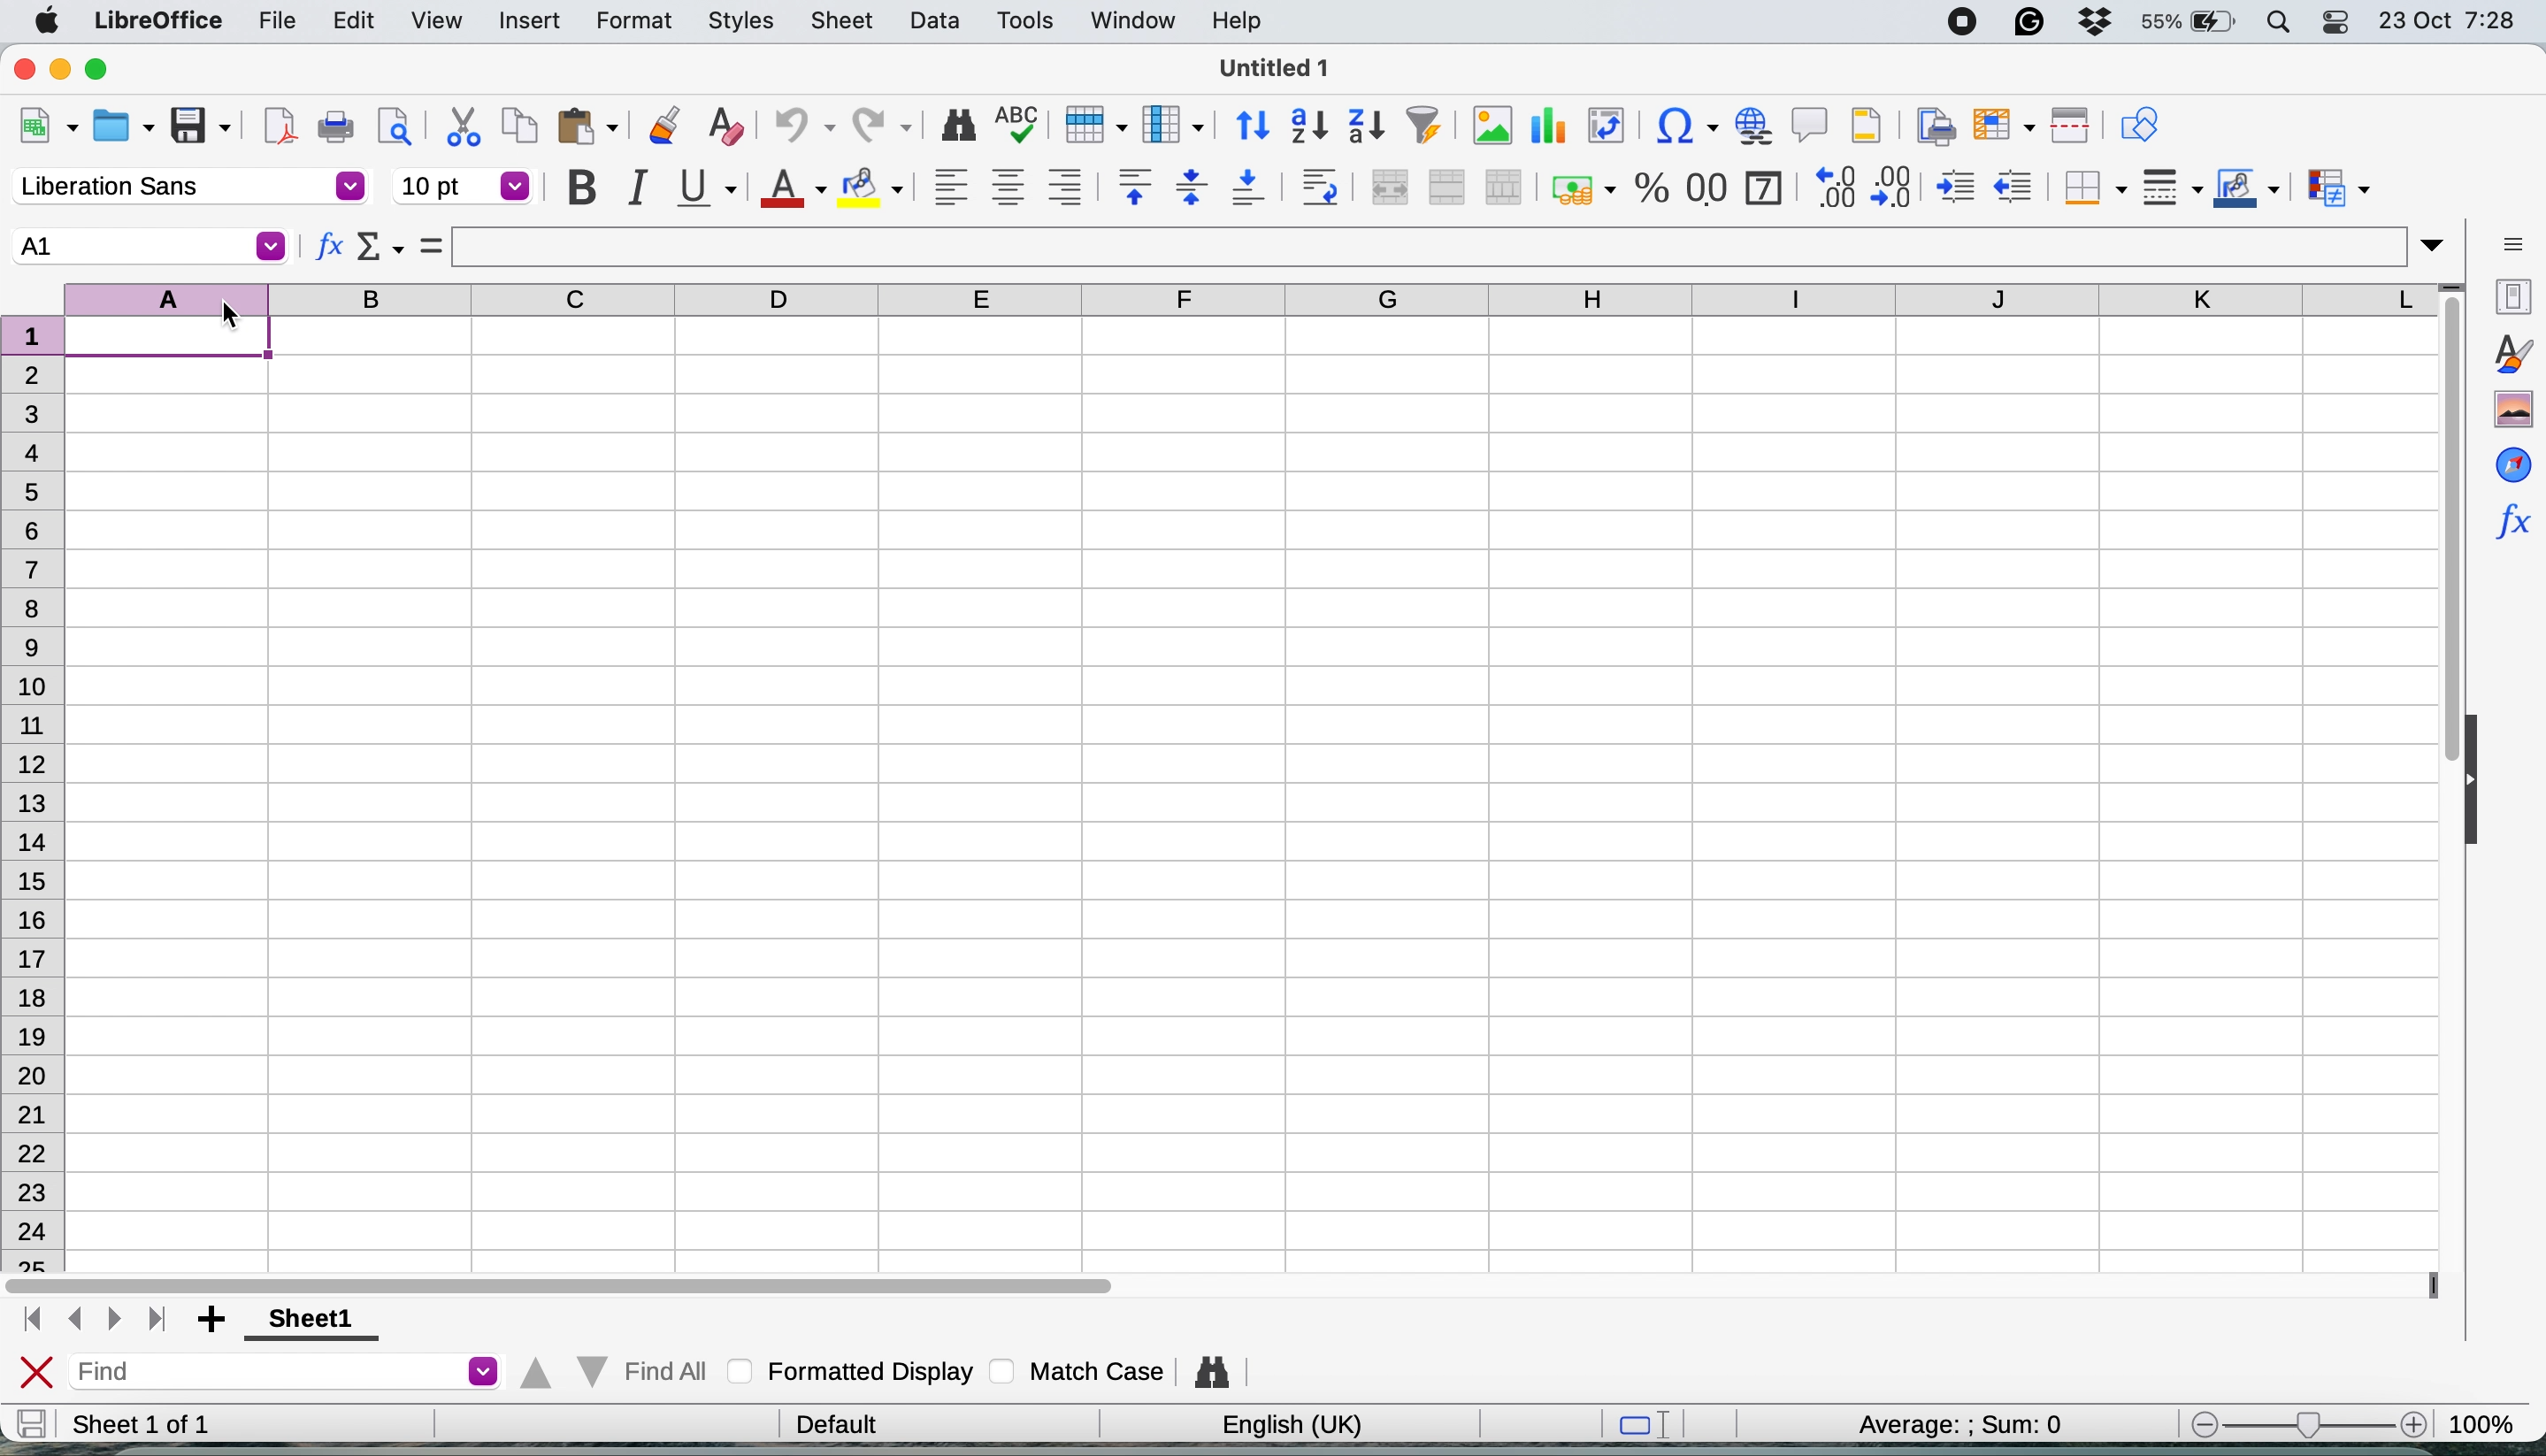 Image resolution: width=2546 pixels, height=1456 pixels. Describe the element at coordinates (1933, 125) in the screenshot. I see `define print area` at that location.